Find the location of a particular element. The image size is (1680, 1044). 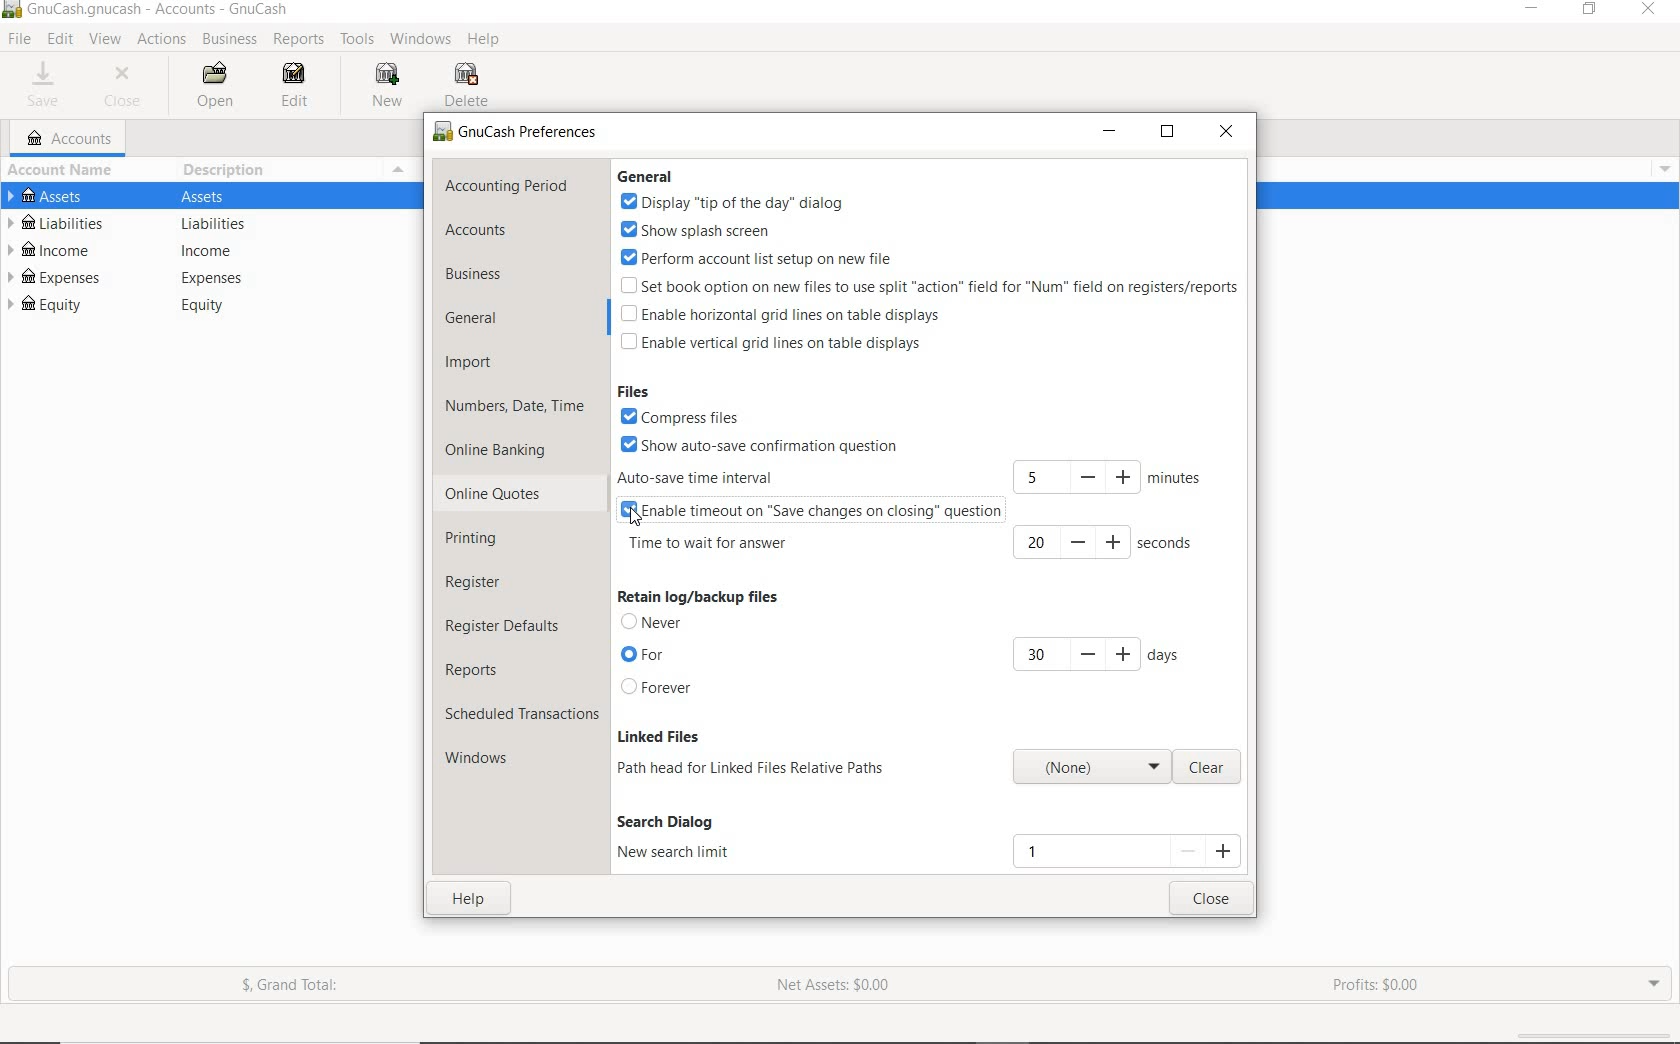

enable vertical grid lines is located at coordinates (771, 343).